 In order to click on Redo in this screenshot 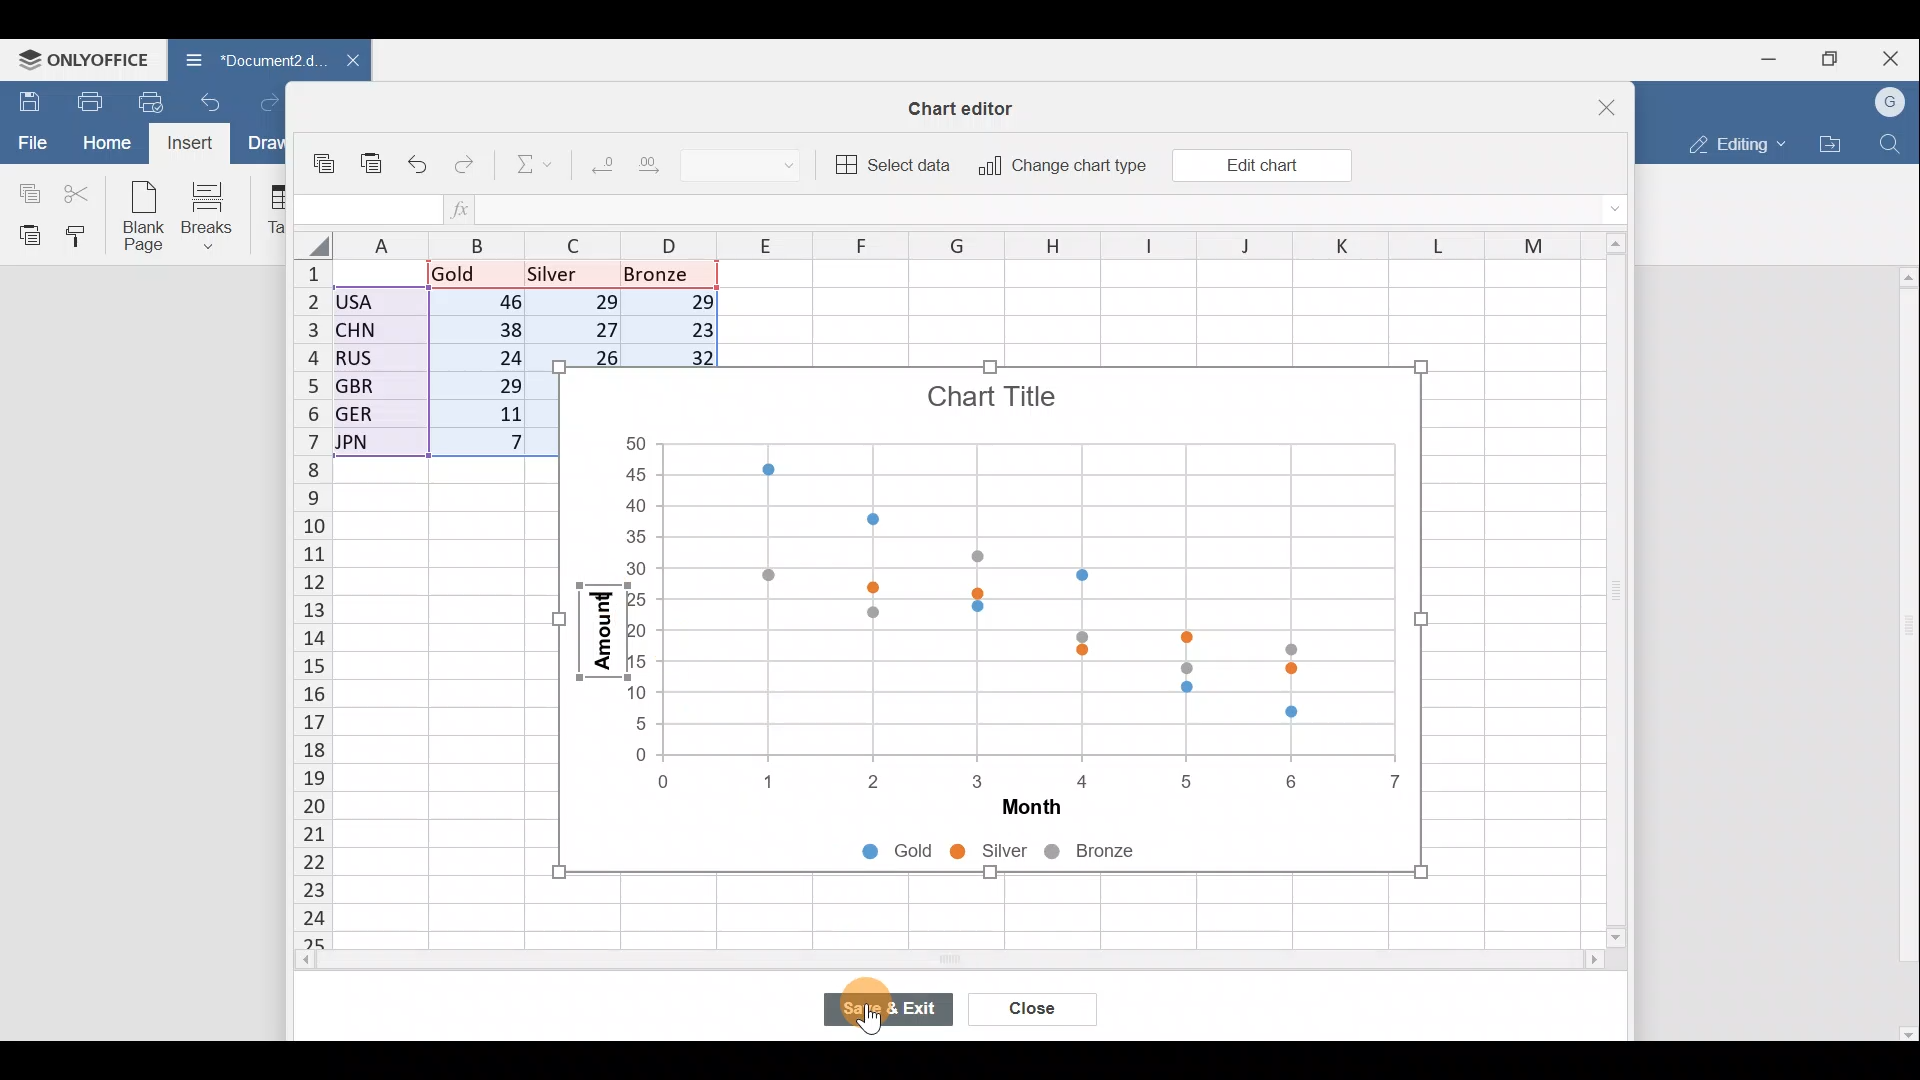, I will do `click(469, 160)`.